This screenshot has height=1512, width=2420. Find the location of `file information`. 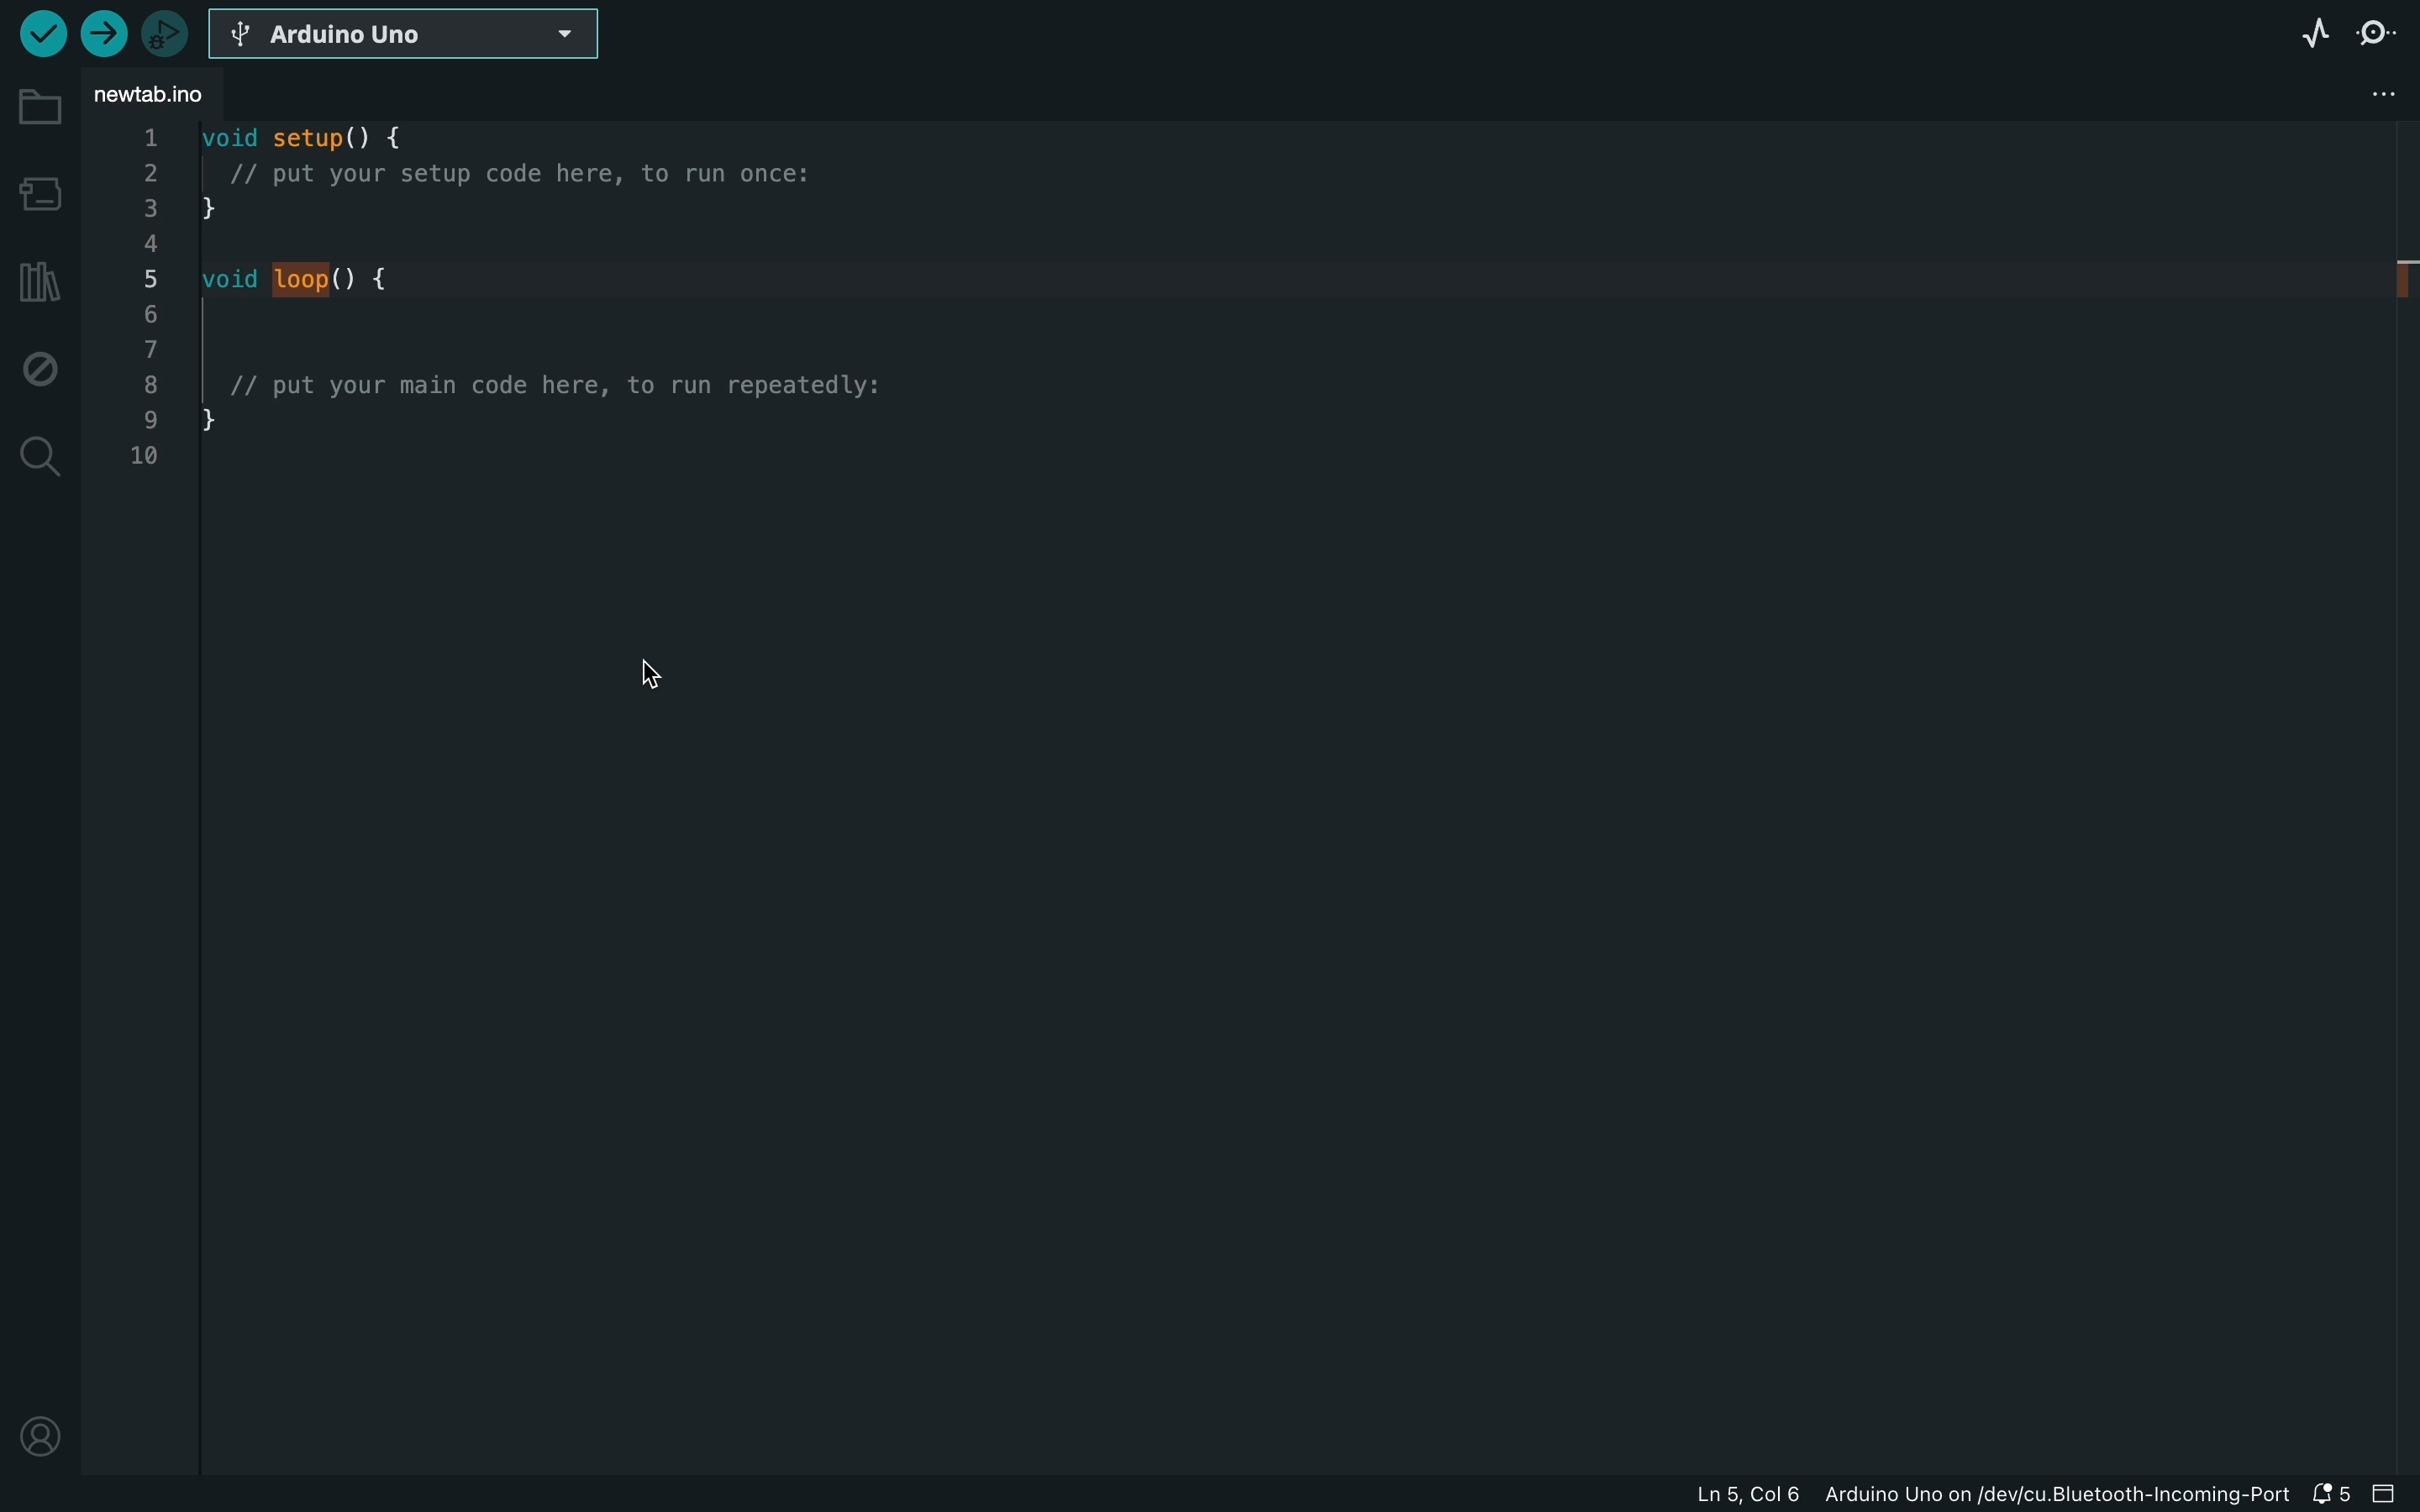

file information is located at coordinates (1989, 1496).